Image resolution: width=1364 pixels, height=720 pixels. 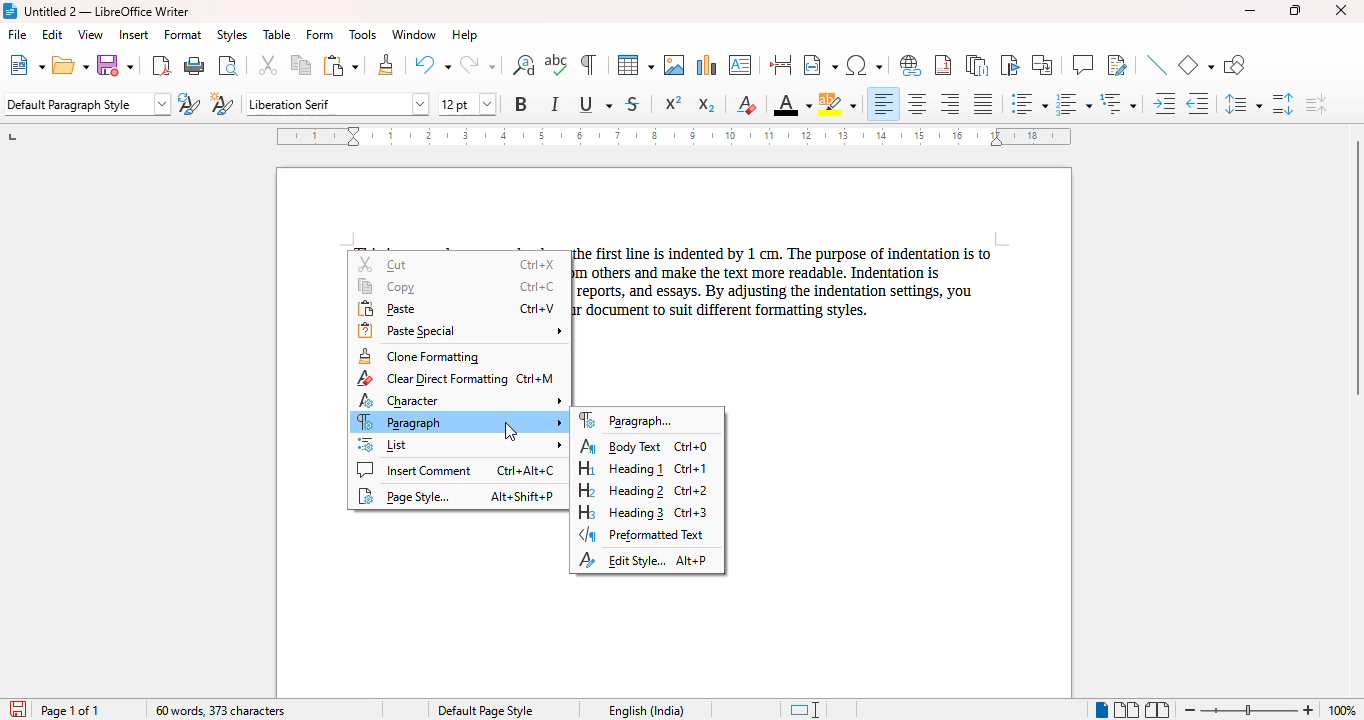 I want to click on character, so click(x=460, y=400).